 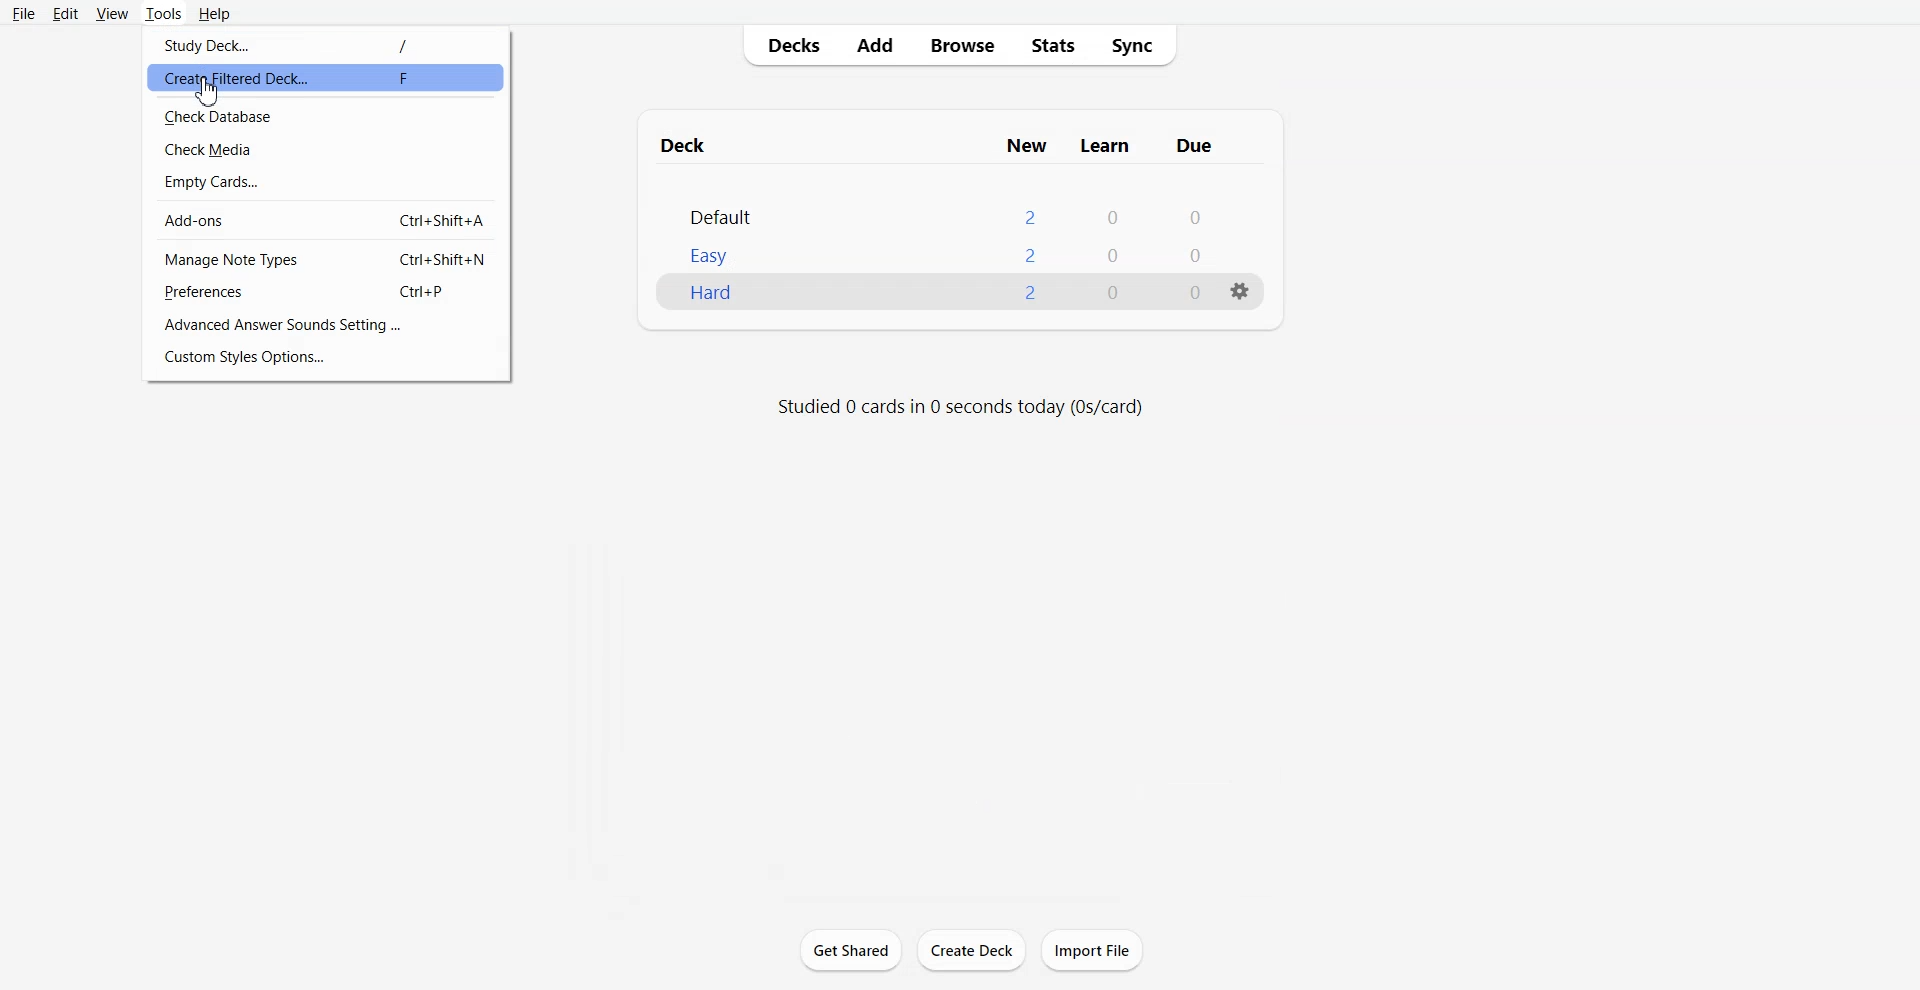 I want to click on Study Deck, so click(x=325, y=43).